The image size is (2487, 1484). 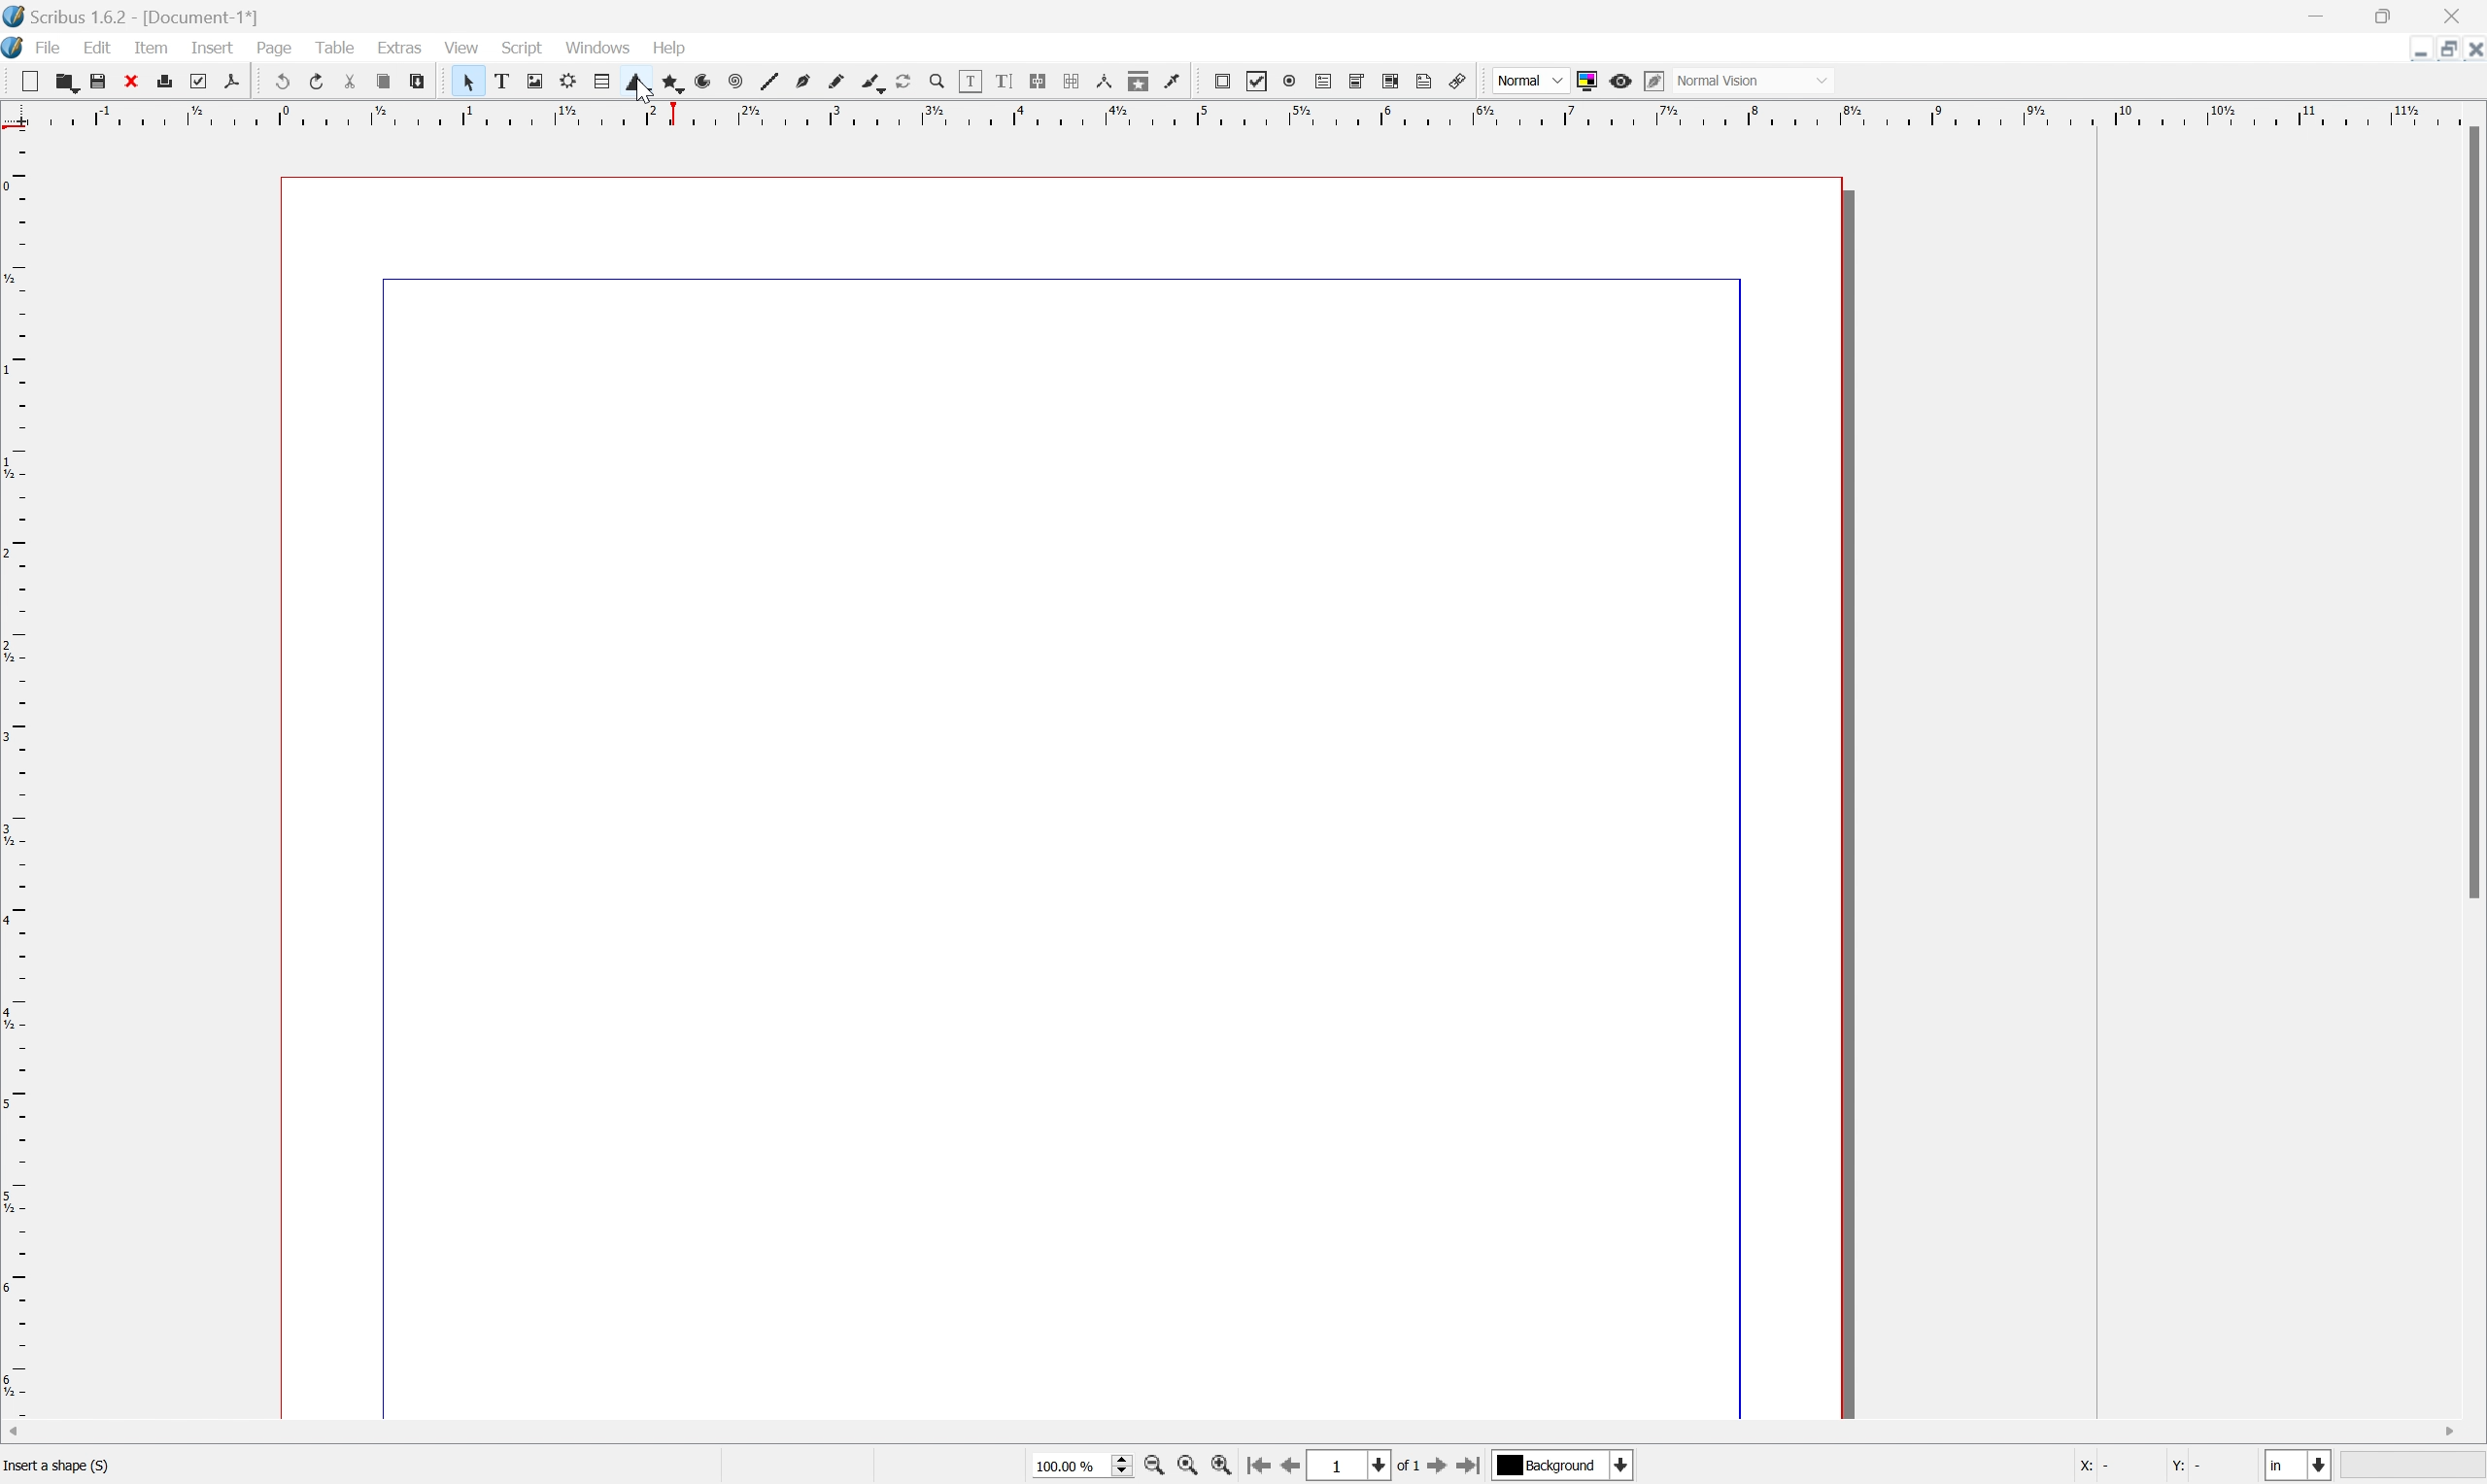 What do you see at coordinates (274, 48) in the screenshot?
I see `Page` at bounding box center [274, 48].